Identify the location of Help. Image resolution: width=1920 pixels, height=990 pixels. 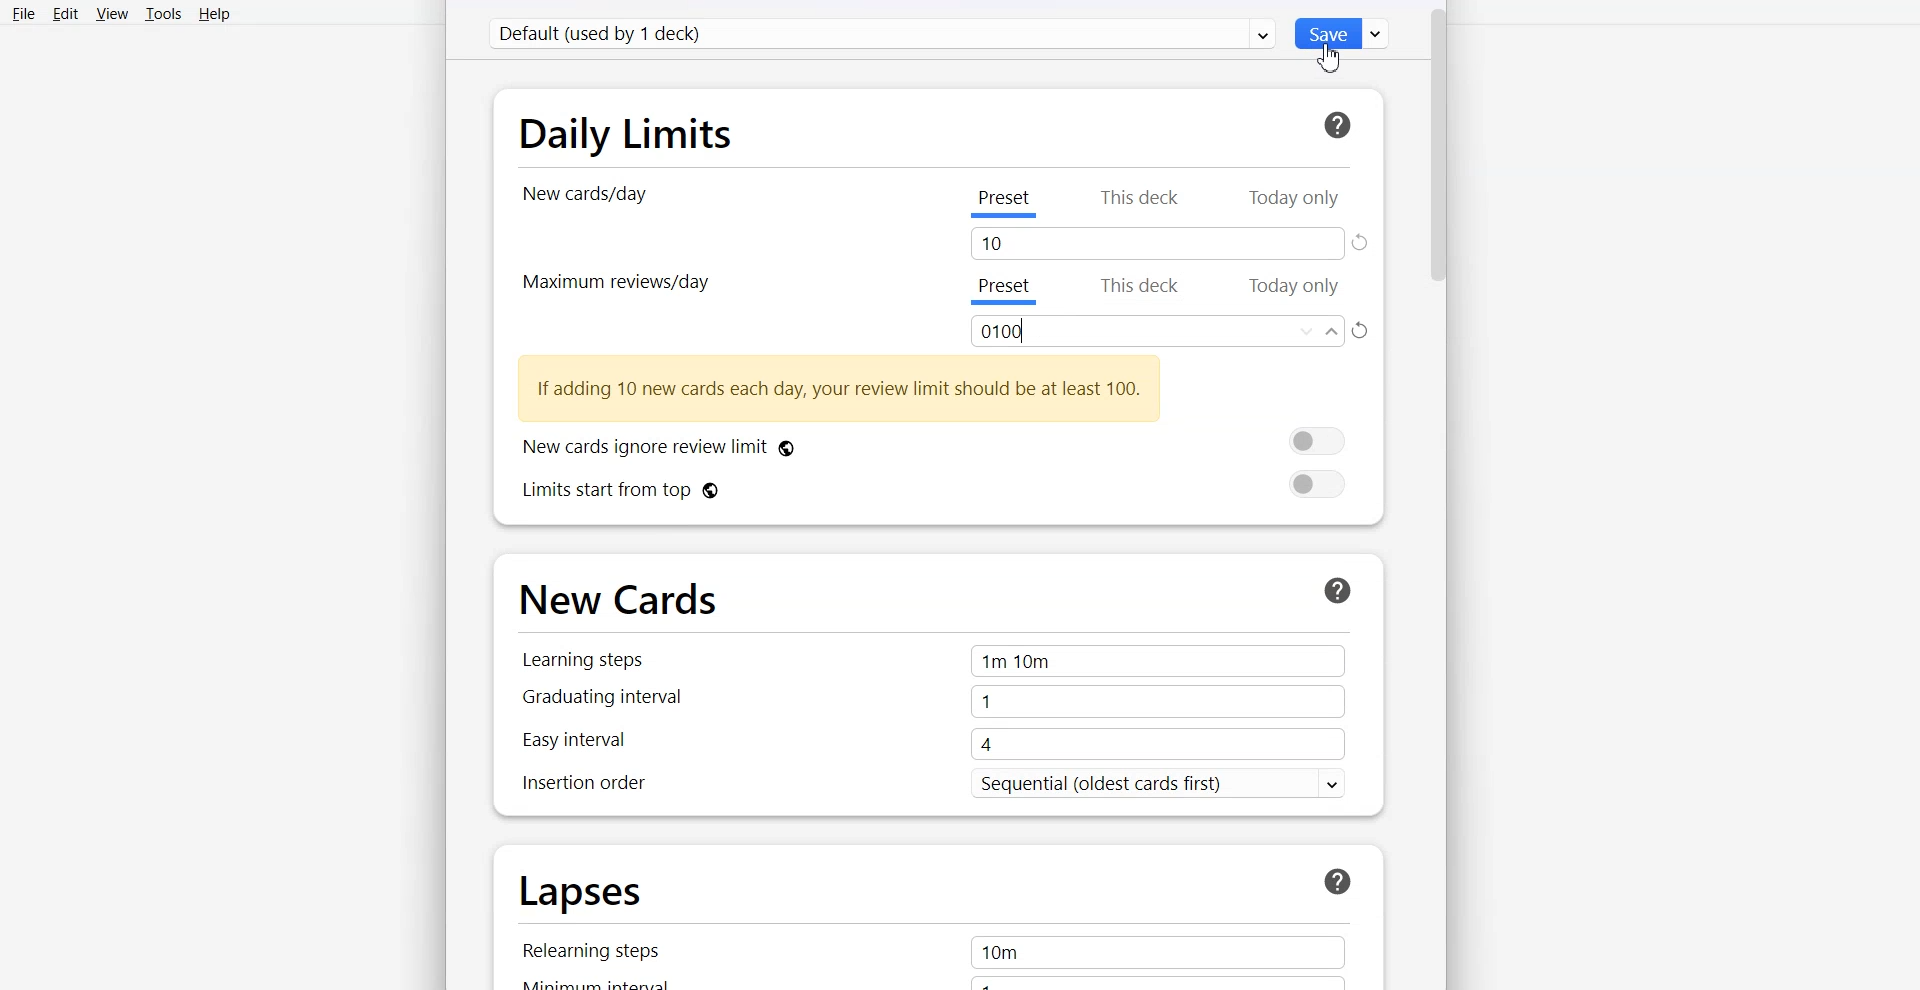
(214, 14).